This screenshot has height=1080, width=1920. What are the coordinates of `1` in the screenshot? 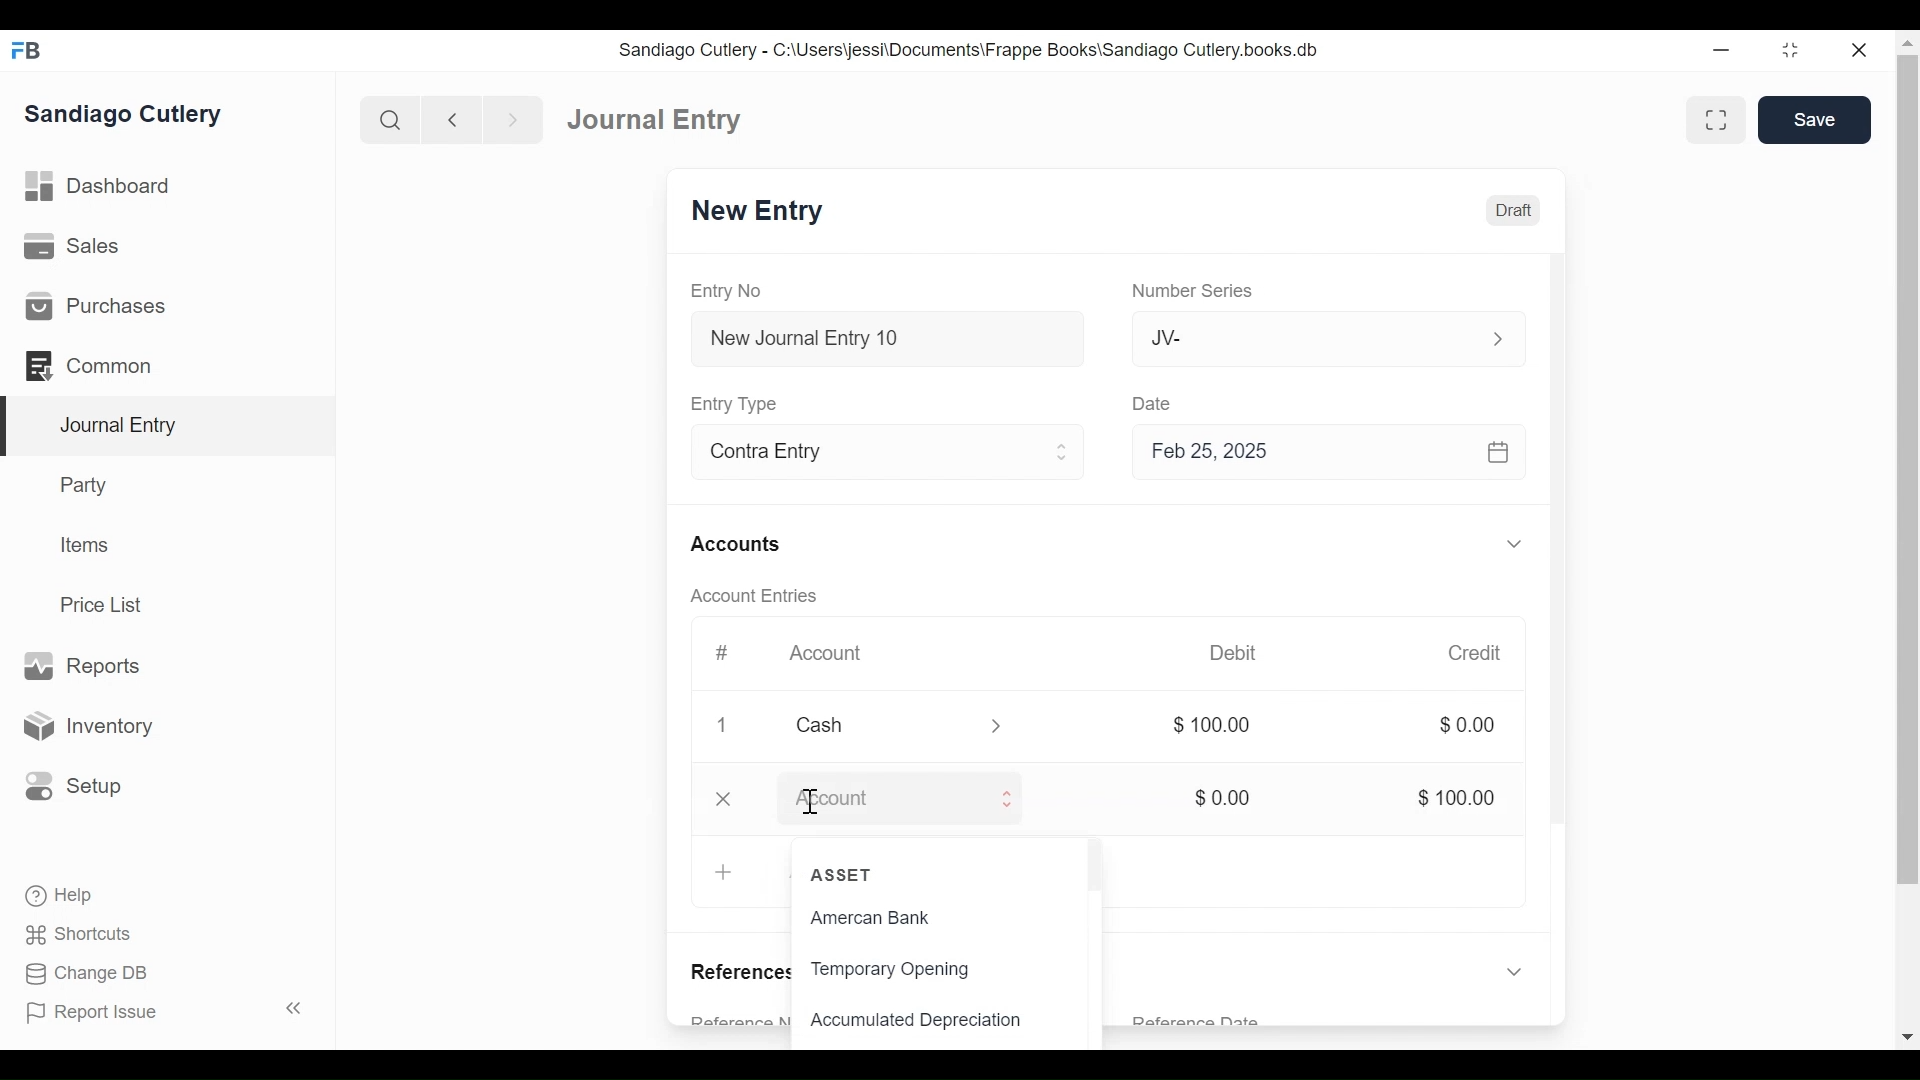 It's located at (723, 727).